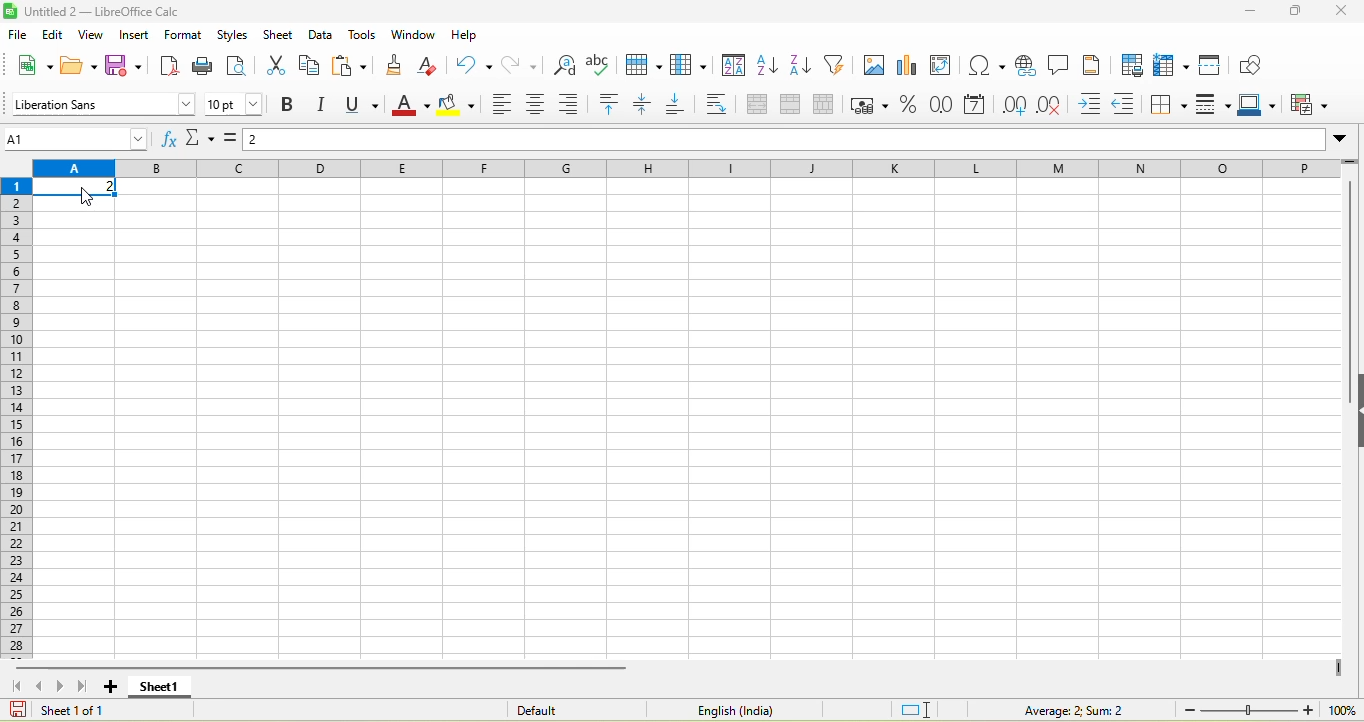 This screenshot has width=1364, height=722. Describe the element at coordinates (1249, 12) in the screenshot. I see `minuimize` at that location.